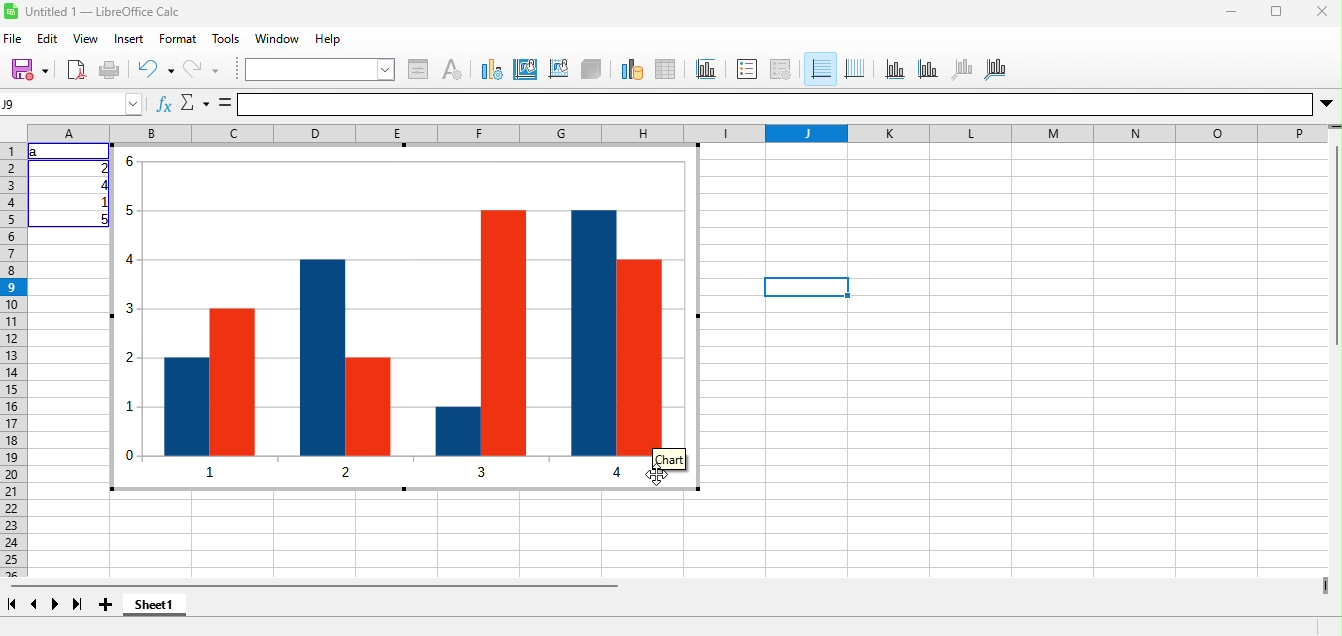 Image resolution: width=1342 pixels, height=636 pixels. Describe the element at coordinates (103, 185) in the screenshot. I see `4` at that location.